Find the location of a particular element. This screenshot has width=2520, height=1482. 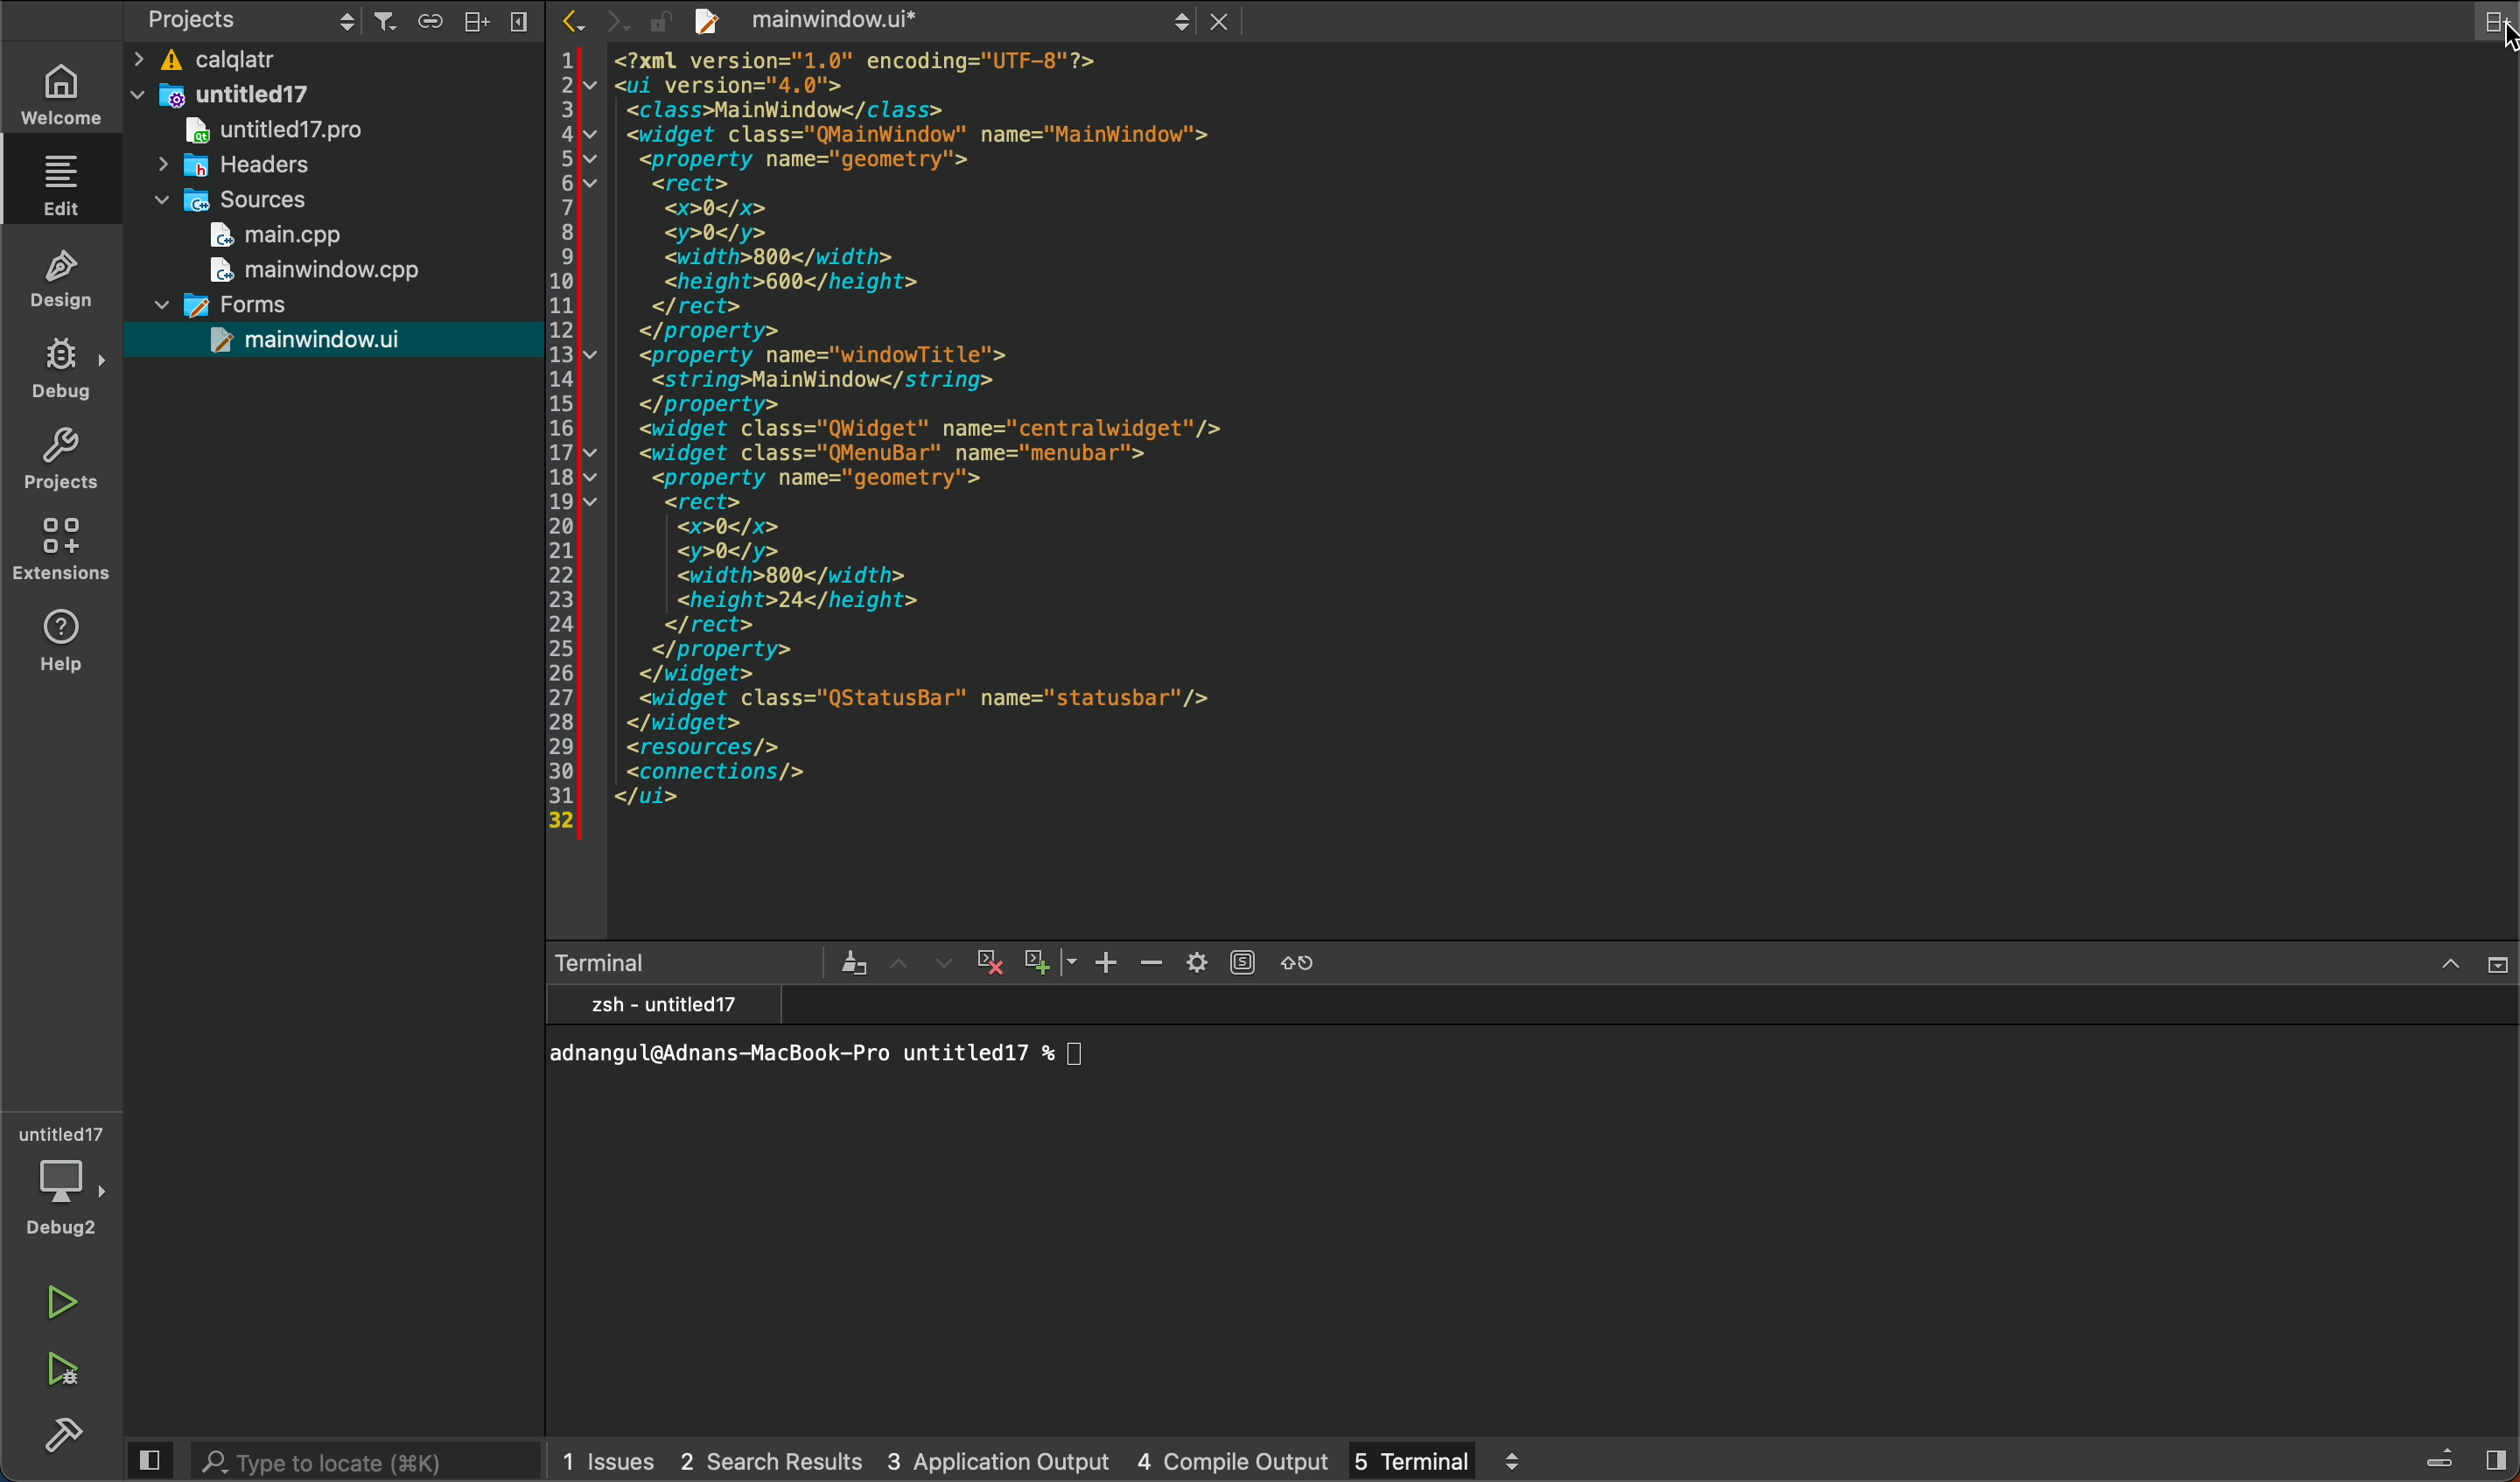

file content is located at coordinates (1152, 484).